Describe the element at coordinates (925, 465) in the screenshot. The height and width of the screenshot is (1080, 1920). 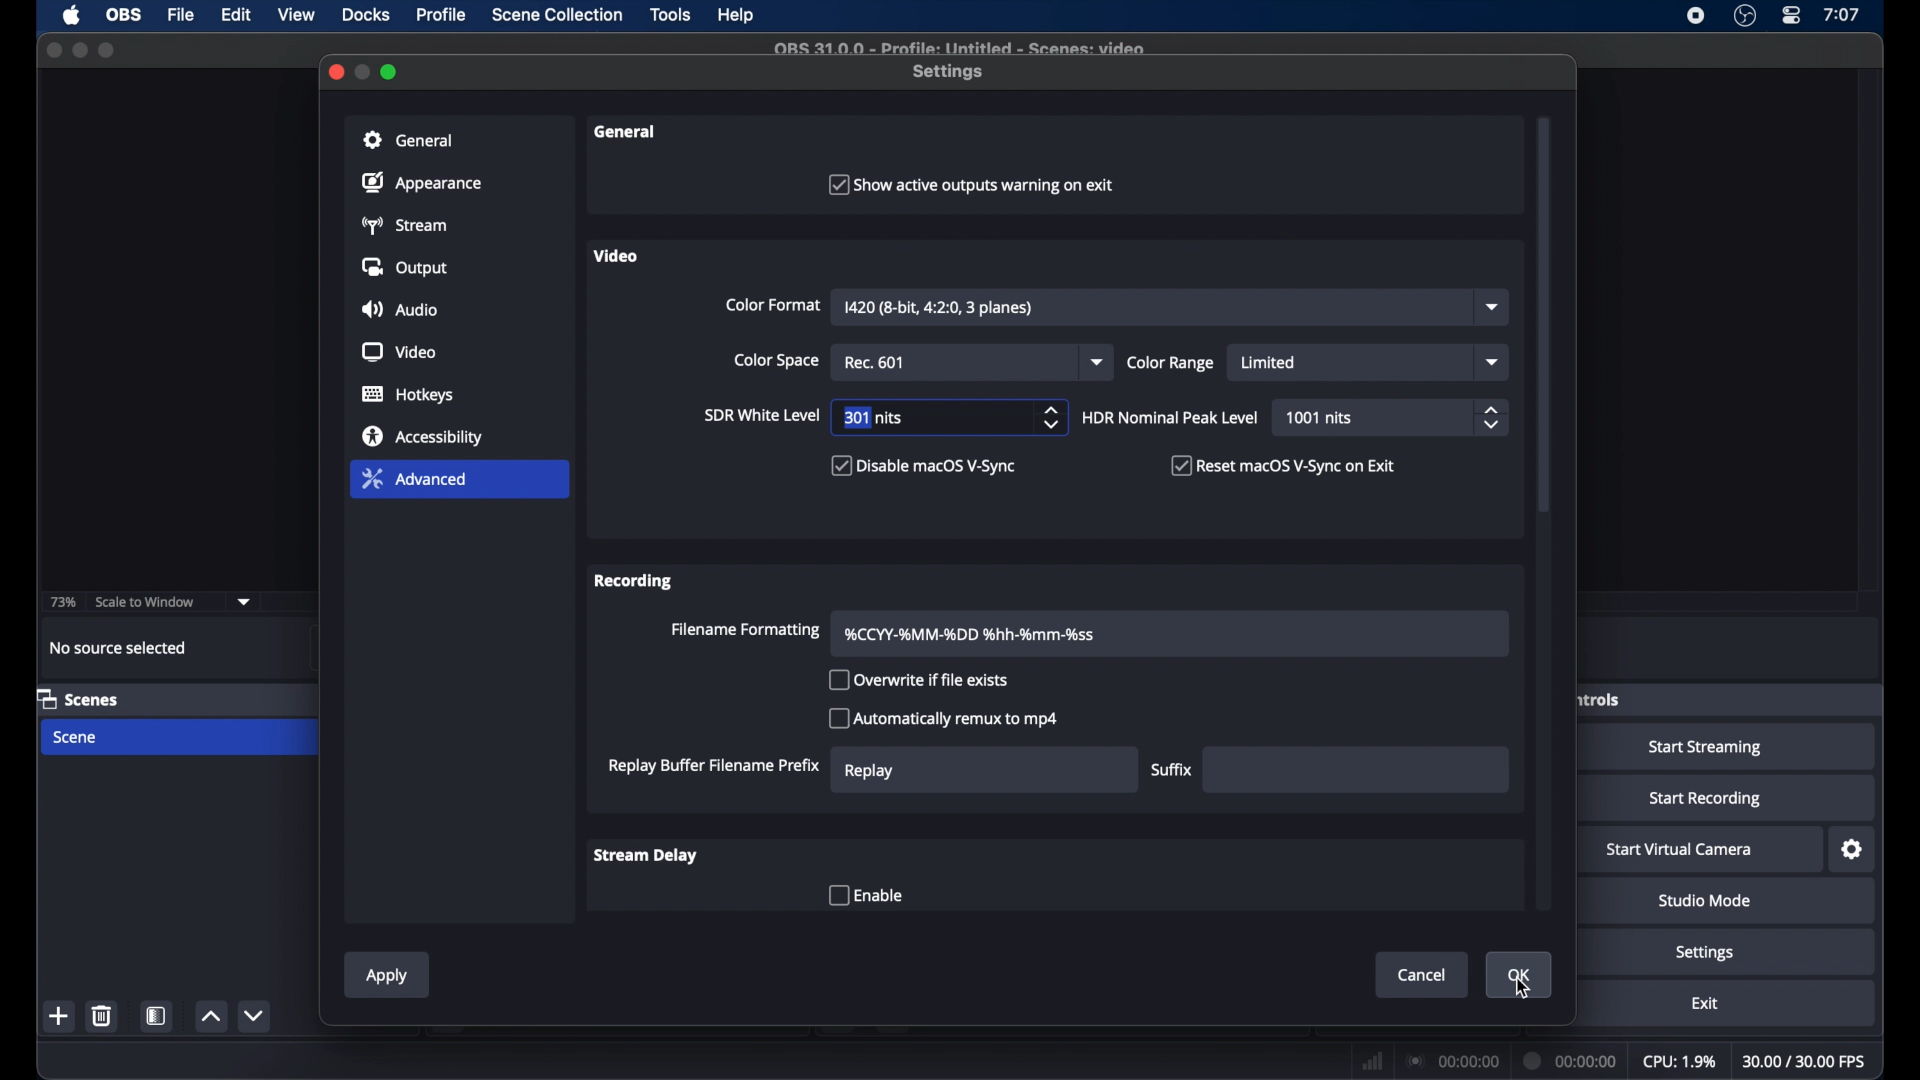
I see `checkbox` at that location.